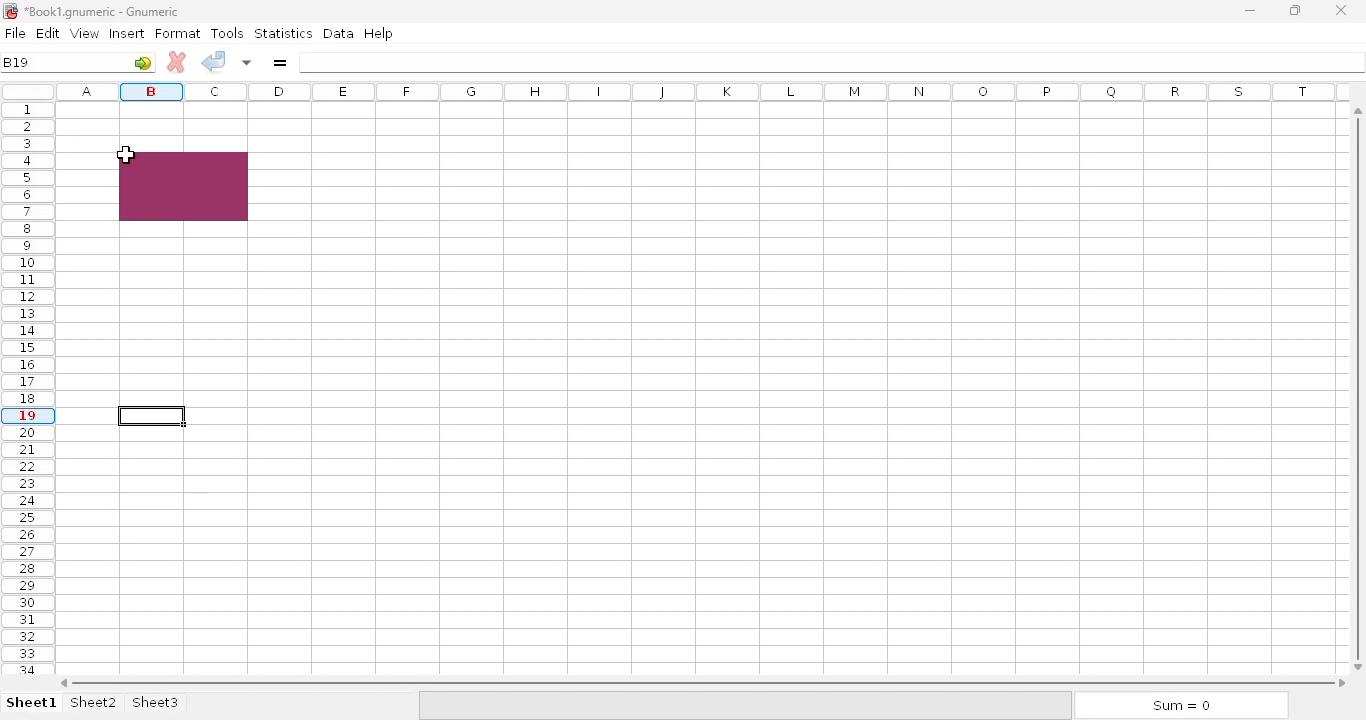  I want to click on sheet1, so click(31, 703).